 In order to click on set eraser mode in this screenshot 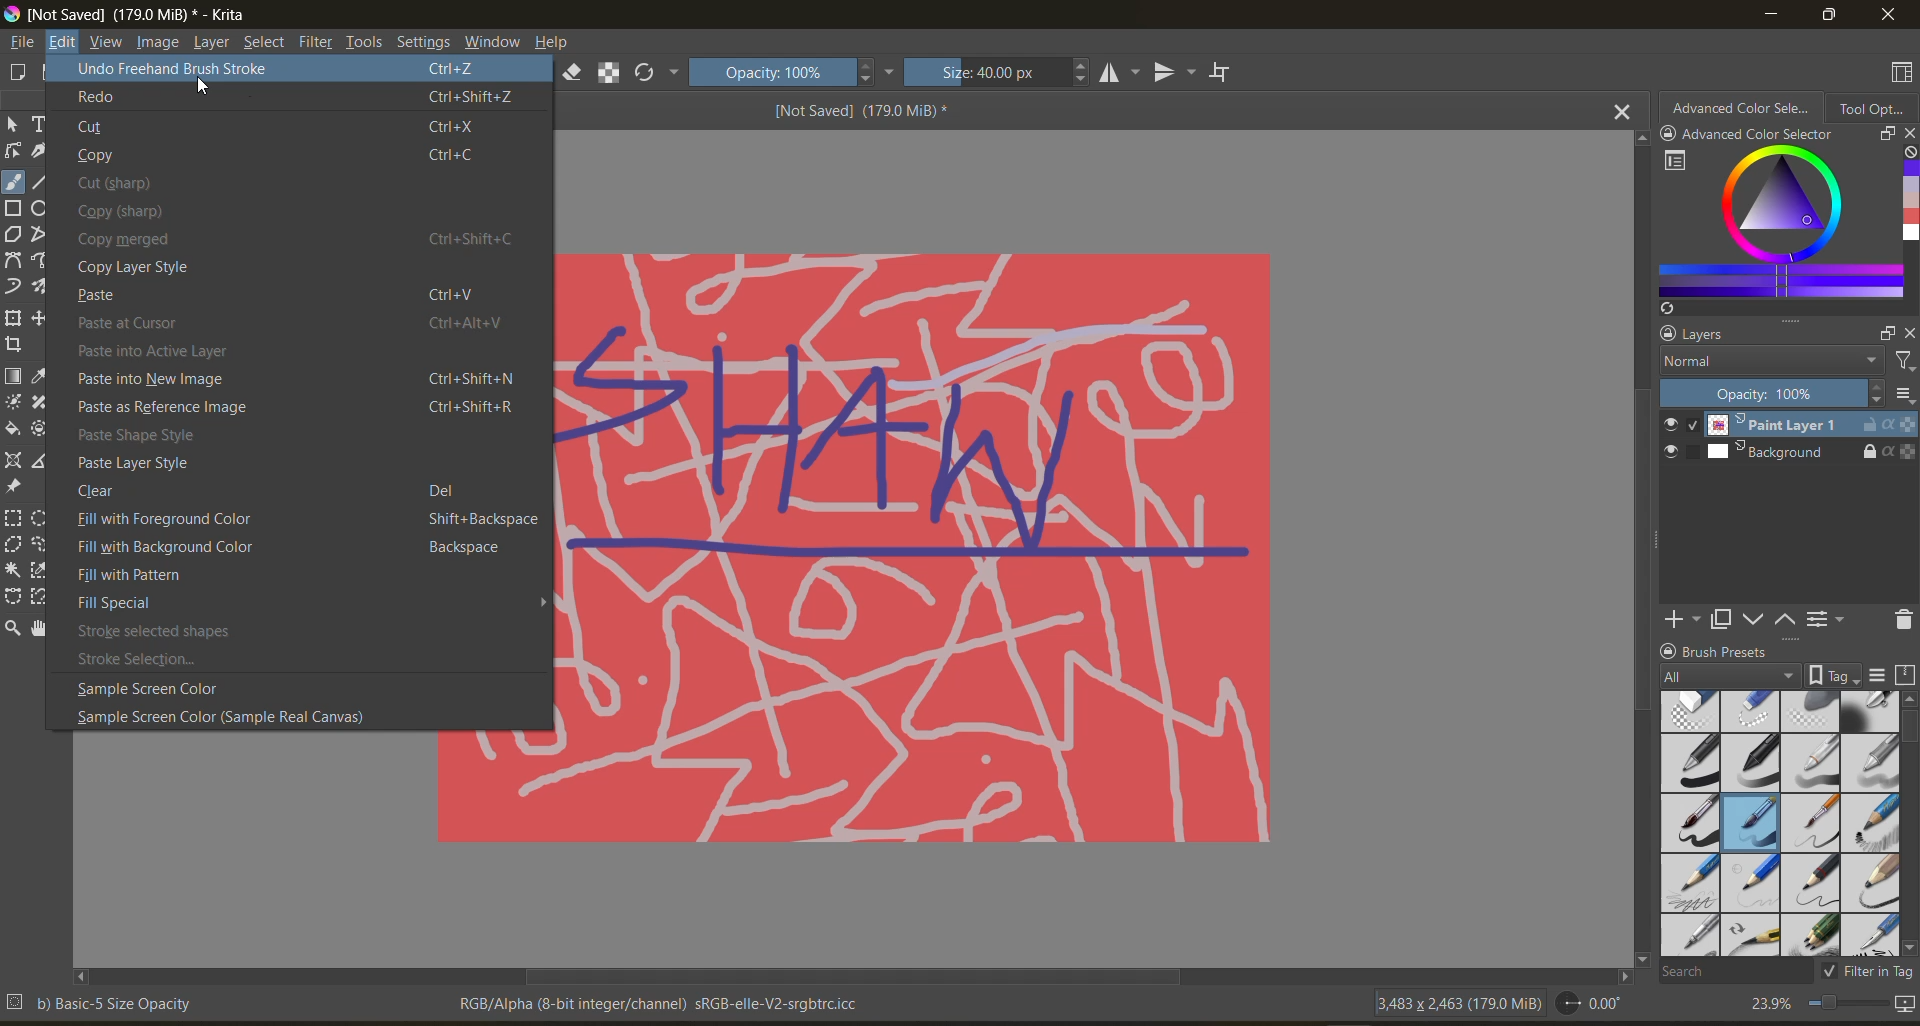, I will do `click(573, 75)`.